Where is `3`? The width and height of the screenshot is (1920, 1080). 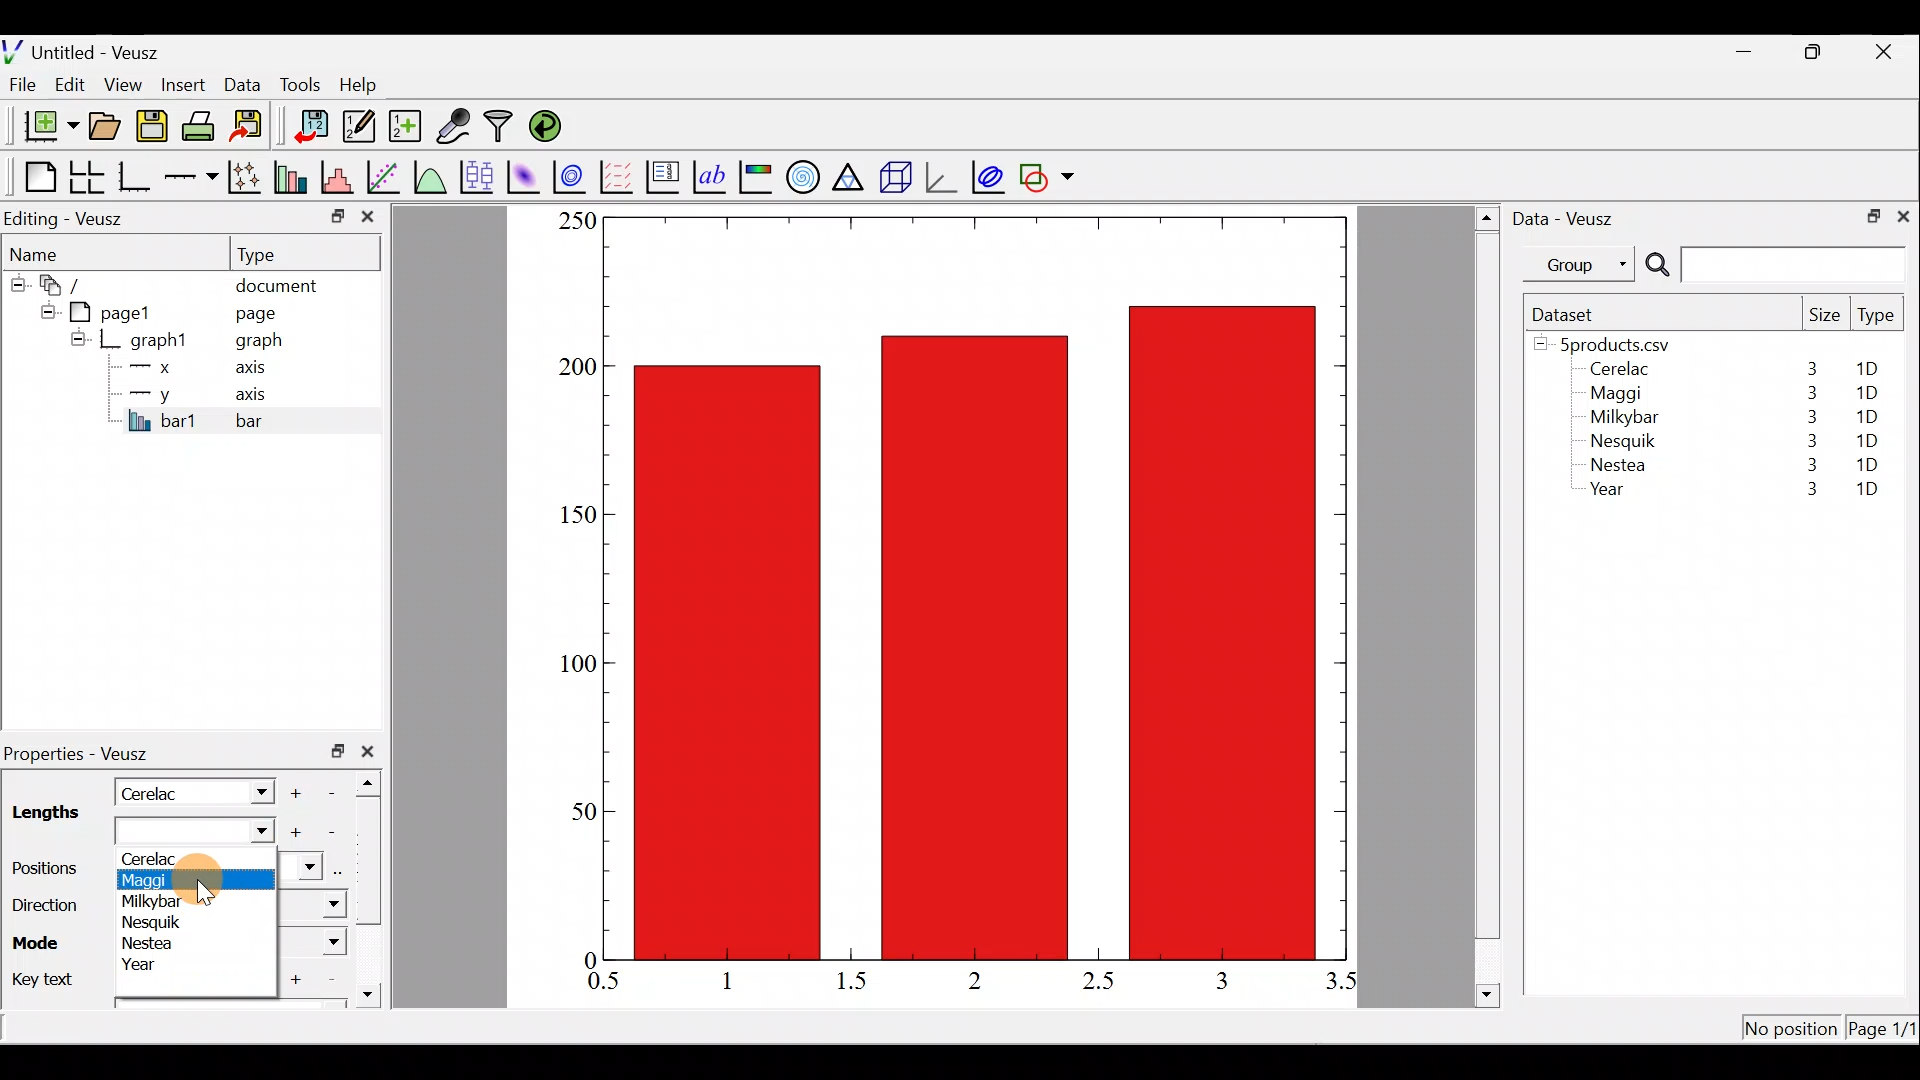
3 is located at coordinates (1220, 980).